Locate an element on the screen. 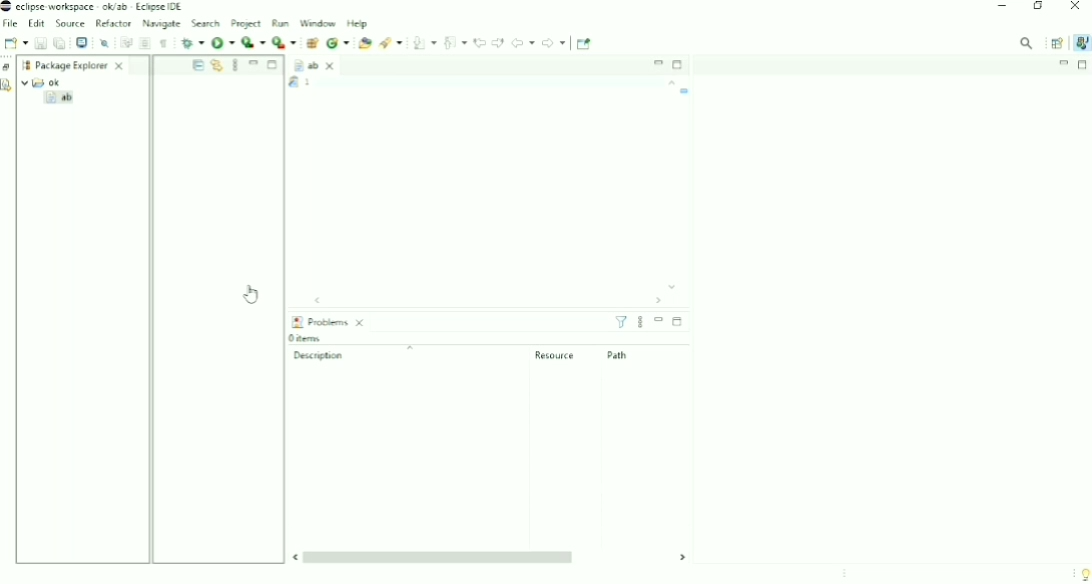  Vertical scrollbar is located at coordinates (670, 185).